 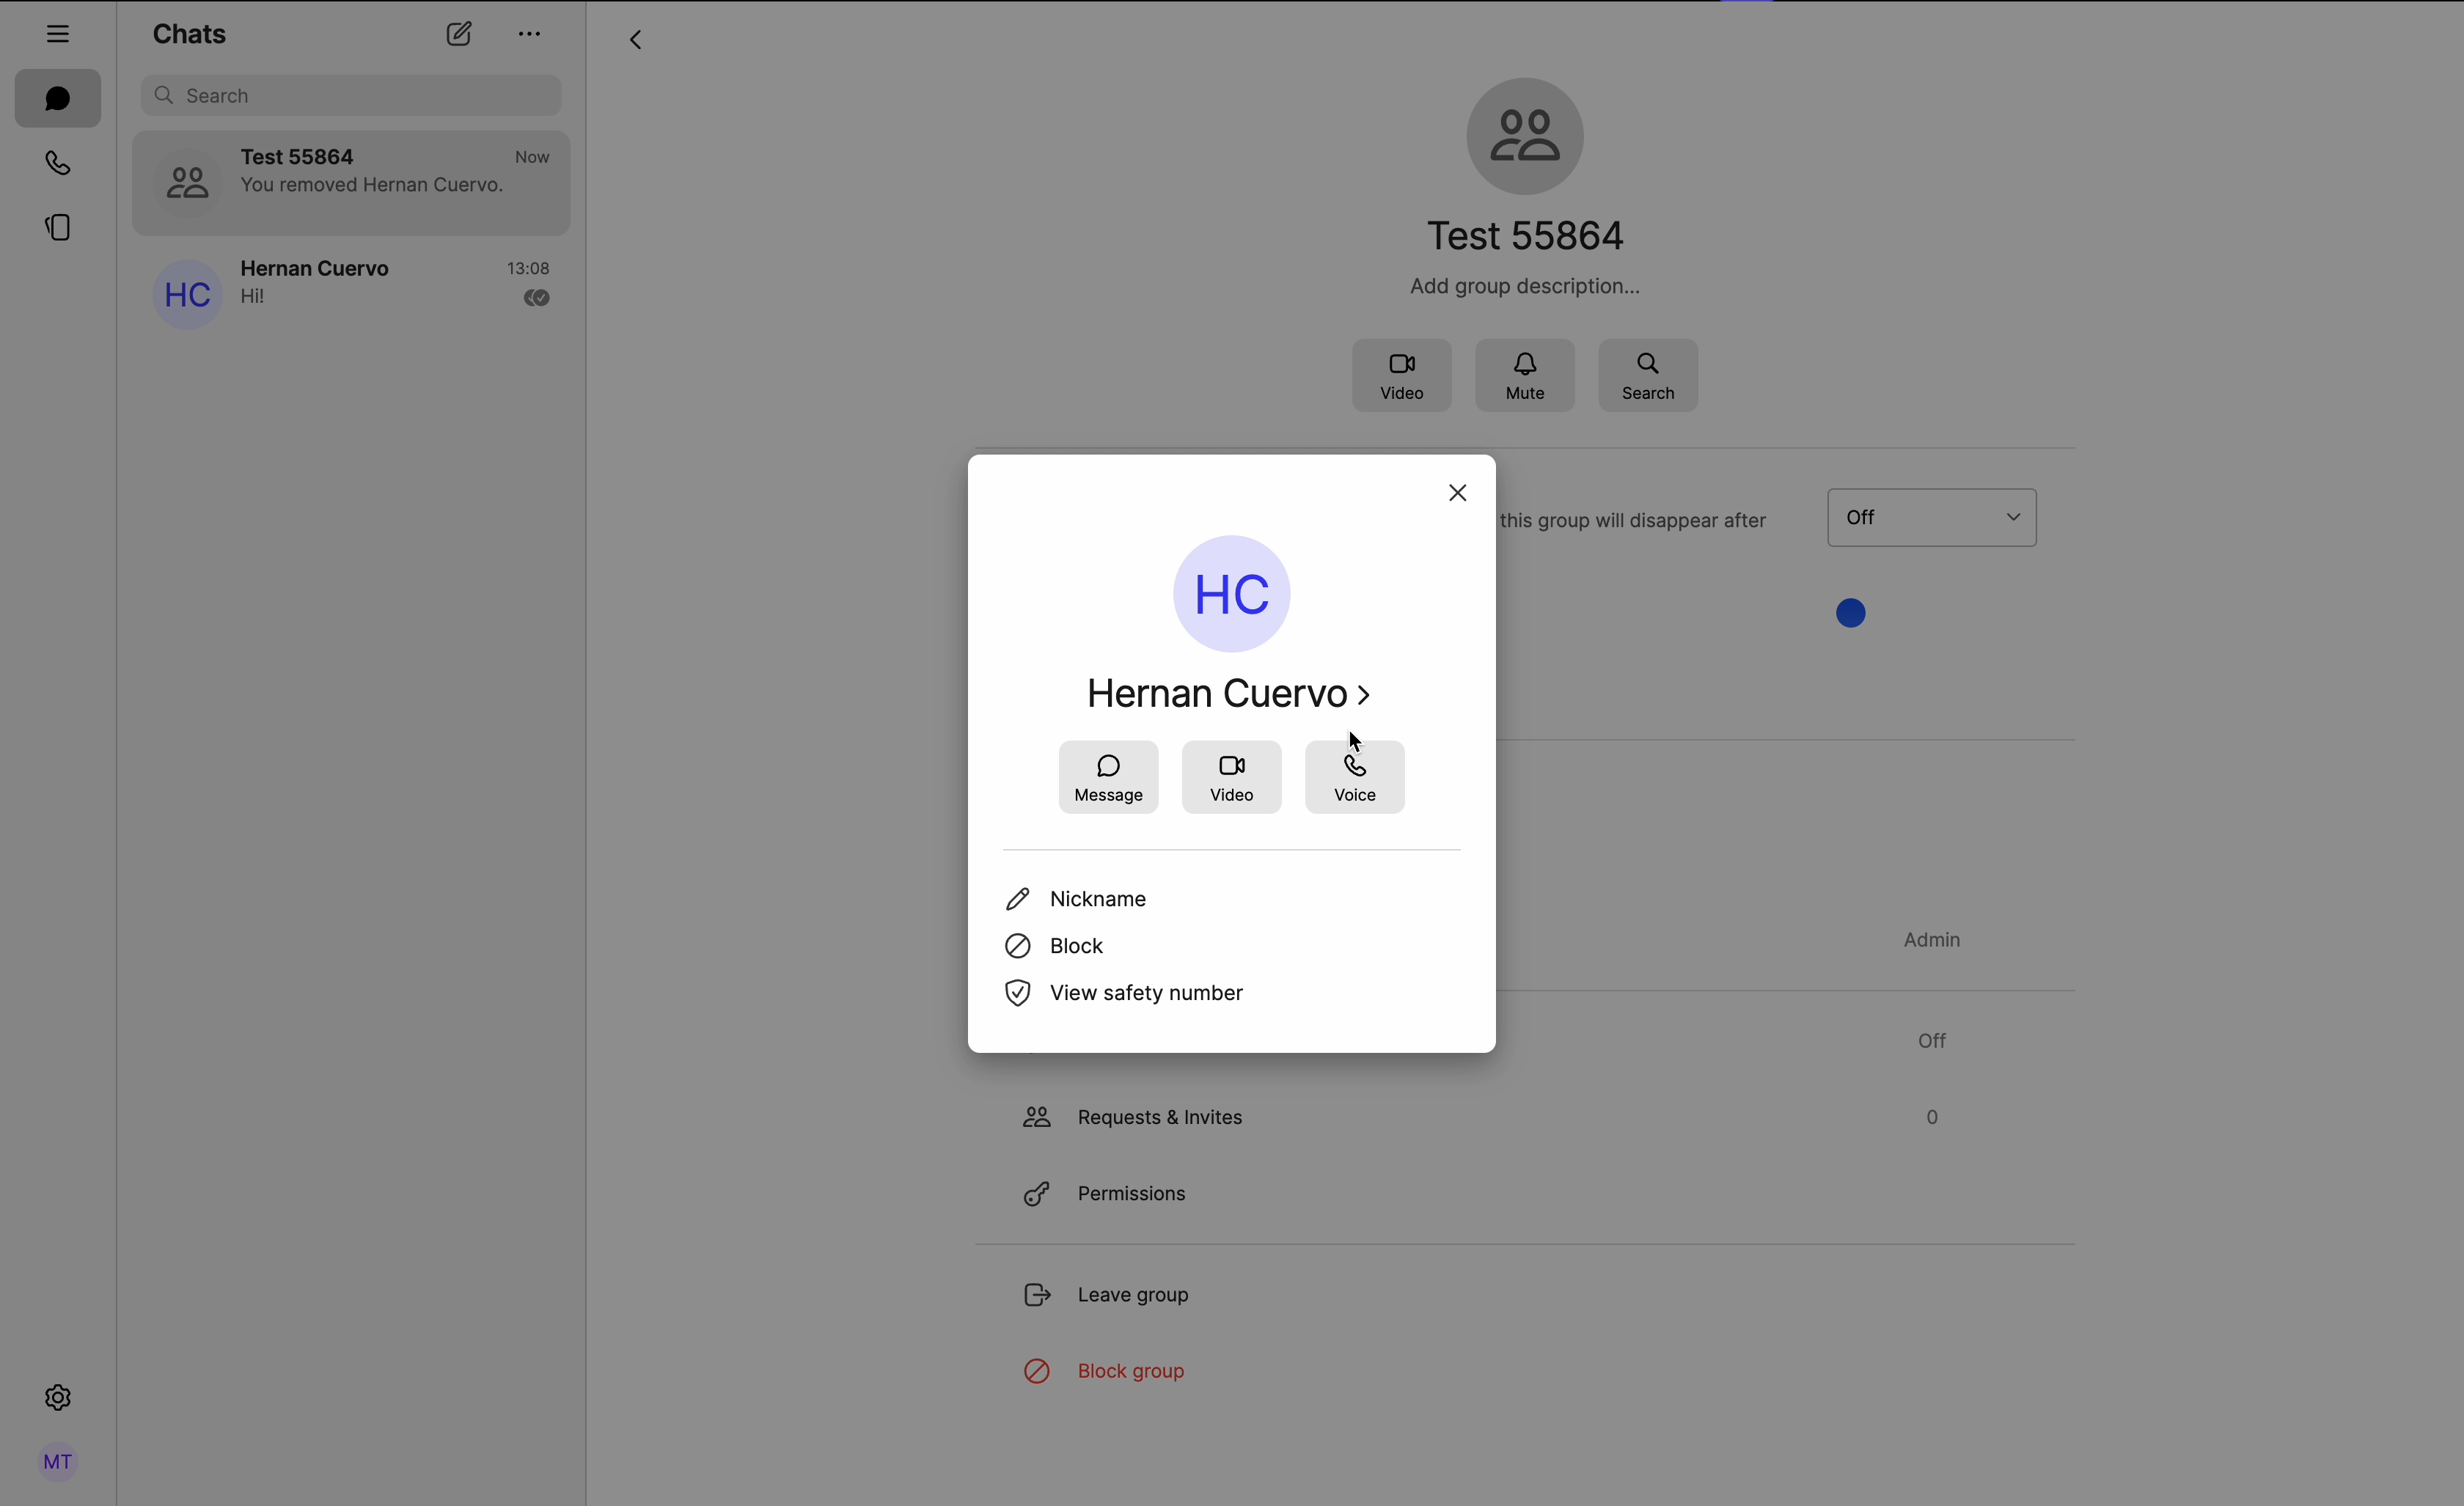 What do you see at coordinates (353, 183) in the screenshot?
I see `Test 55864 group` at bounding box center [353, 183].